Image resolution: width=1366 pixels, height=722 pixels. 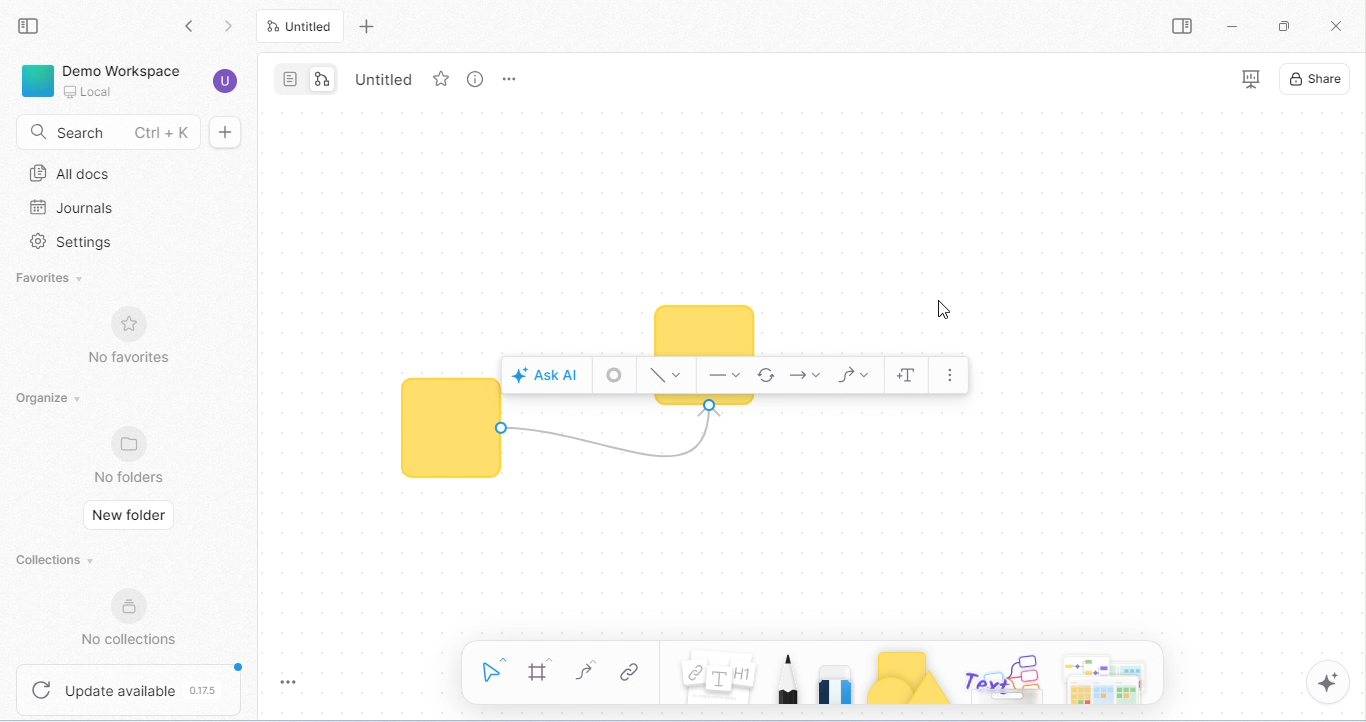 What do you see at coordinates (908, 374) in the screenshot?
I see `add text` at bounding box center [908, 374].